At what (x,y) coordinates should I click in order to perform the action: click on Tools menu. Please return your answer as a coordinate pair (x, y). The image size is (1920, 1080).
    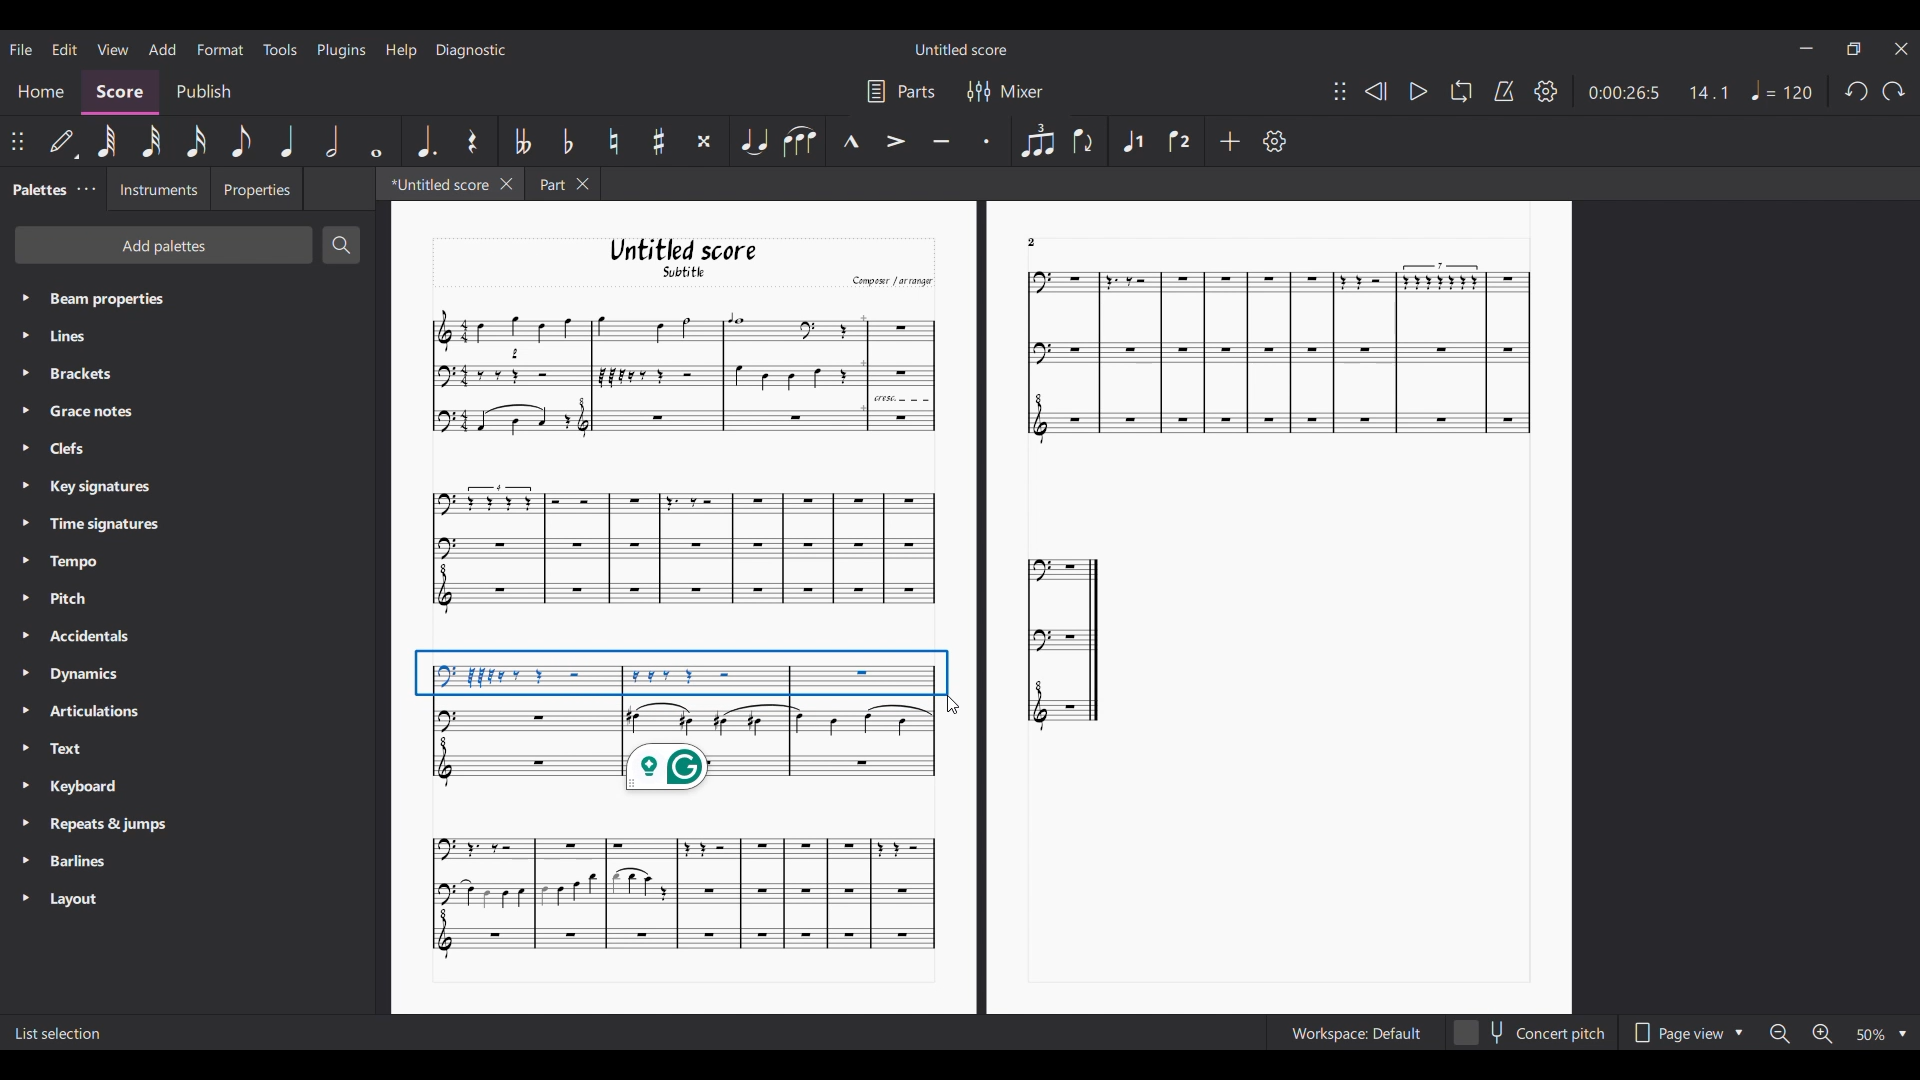
    Looking at the image, I should click on (279, 49).